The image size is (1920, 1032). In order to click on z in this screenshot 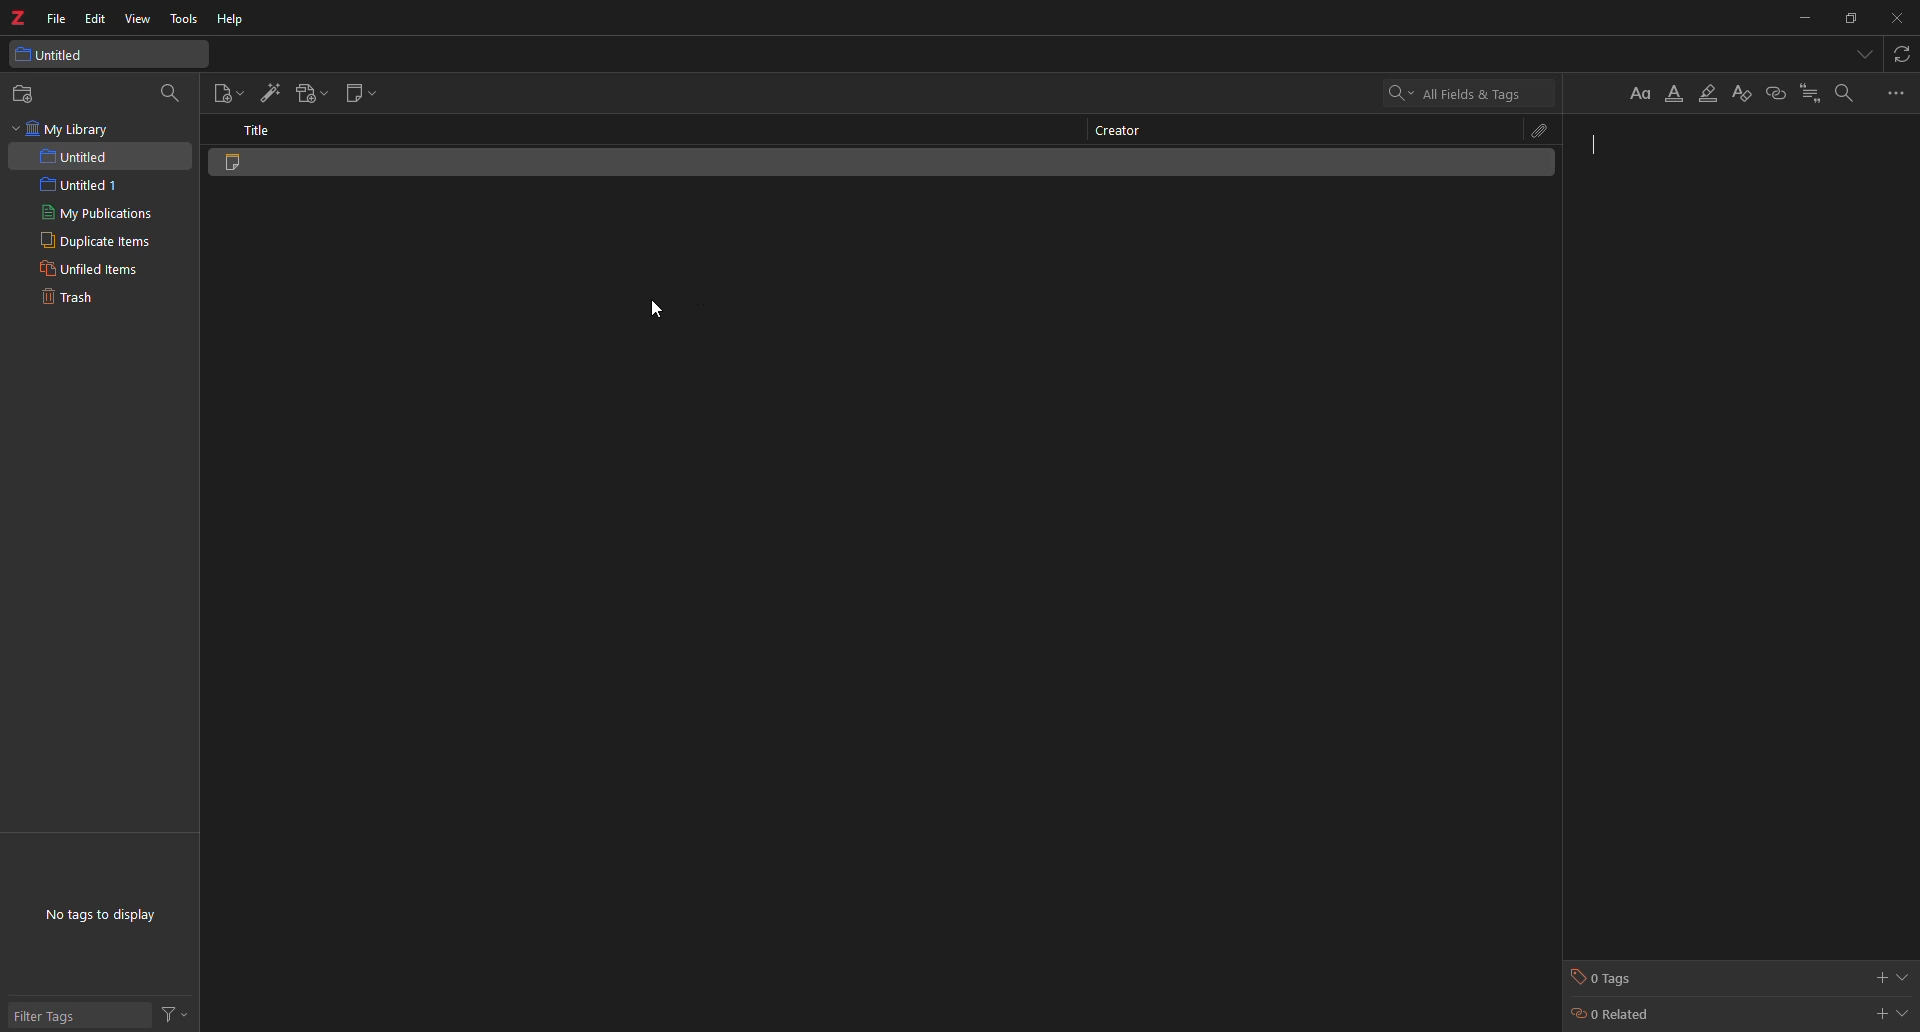, I will do `click(18, 19)`.